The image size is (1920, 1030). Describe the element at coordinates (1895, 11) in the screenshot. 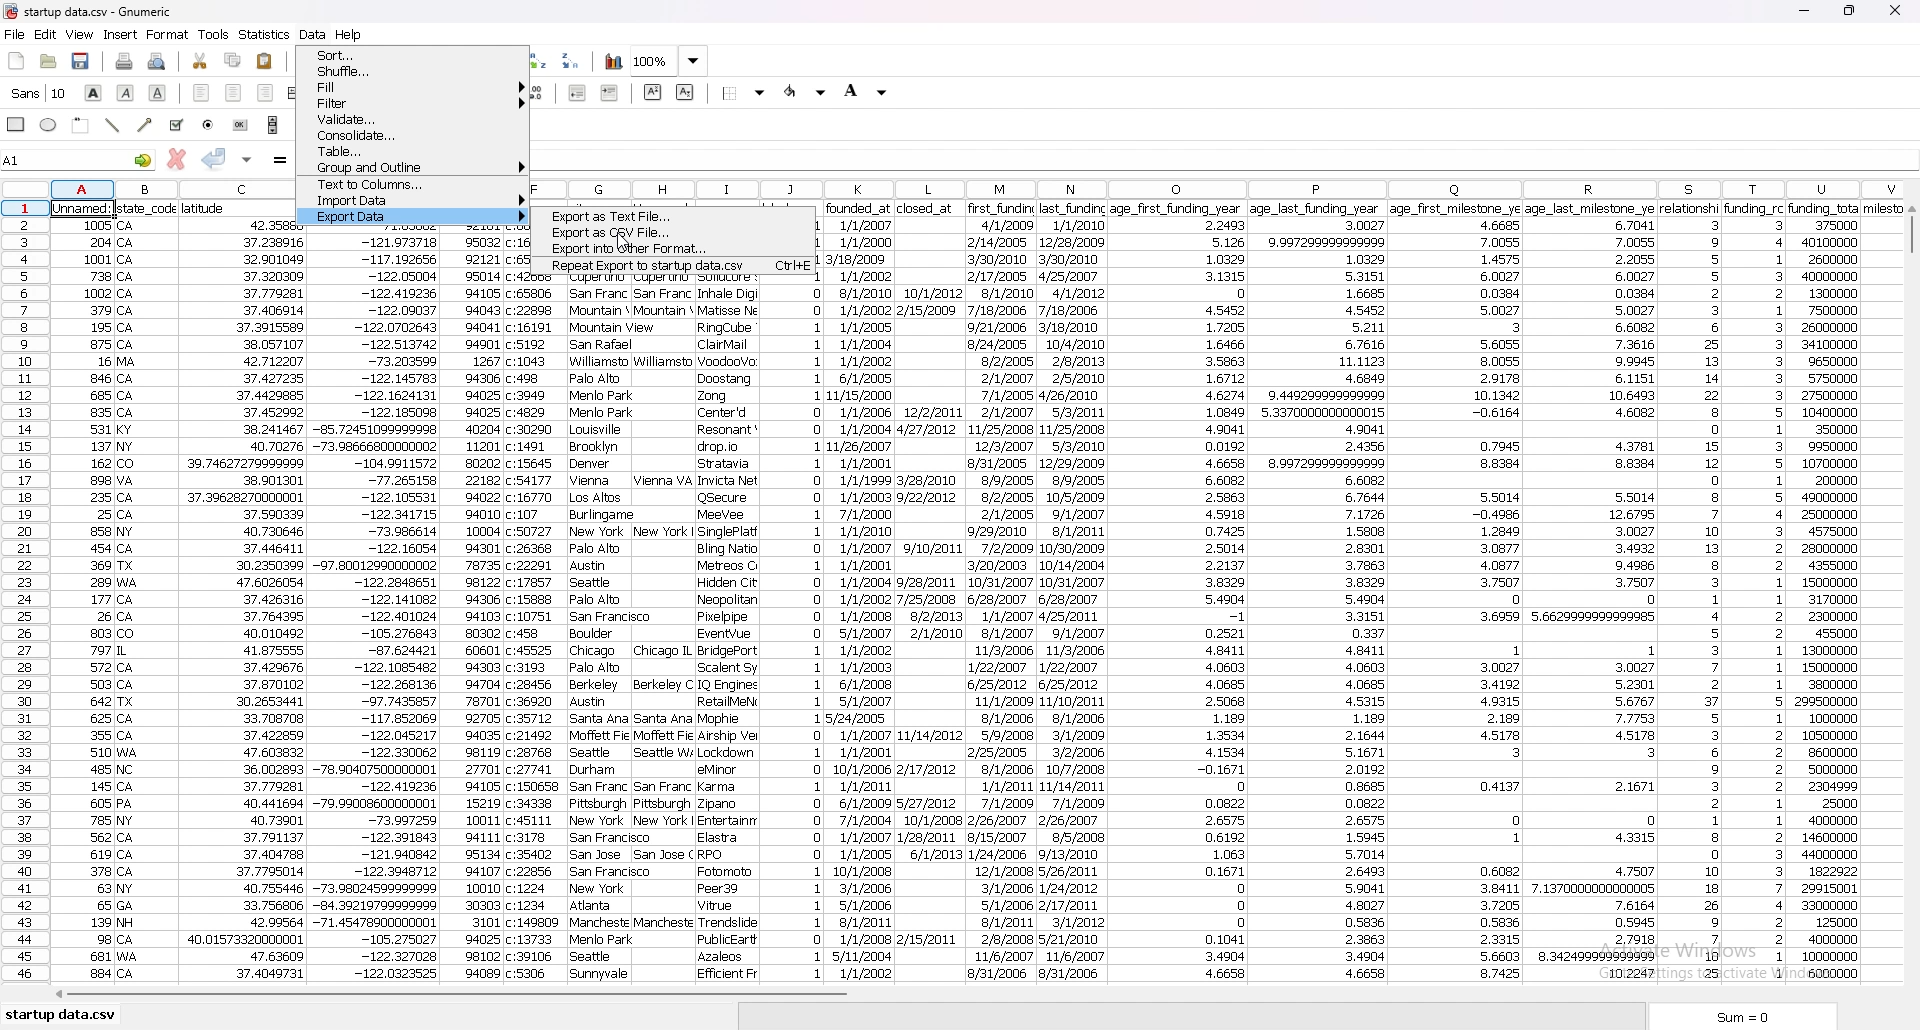

I see `close` at that location.